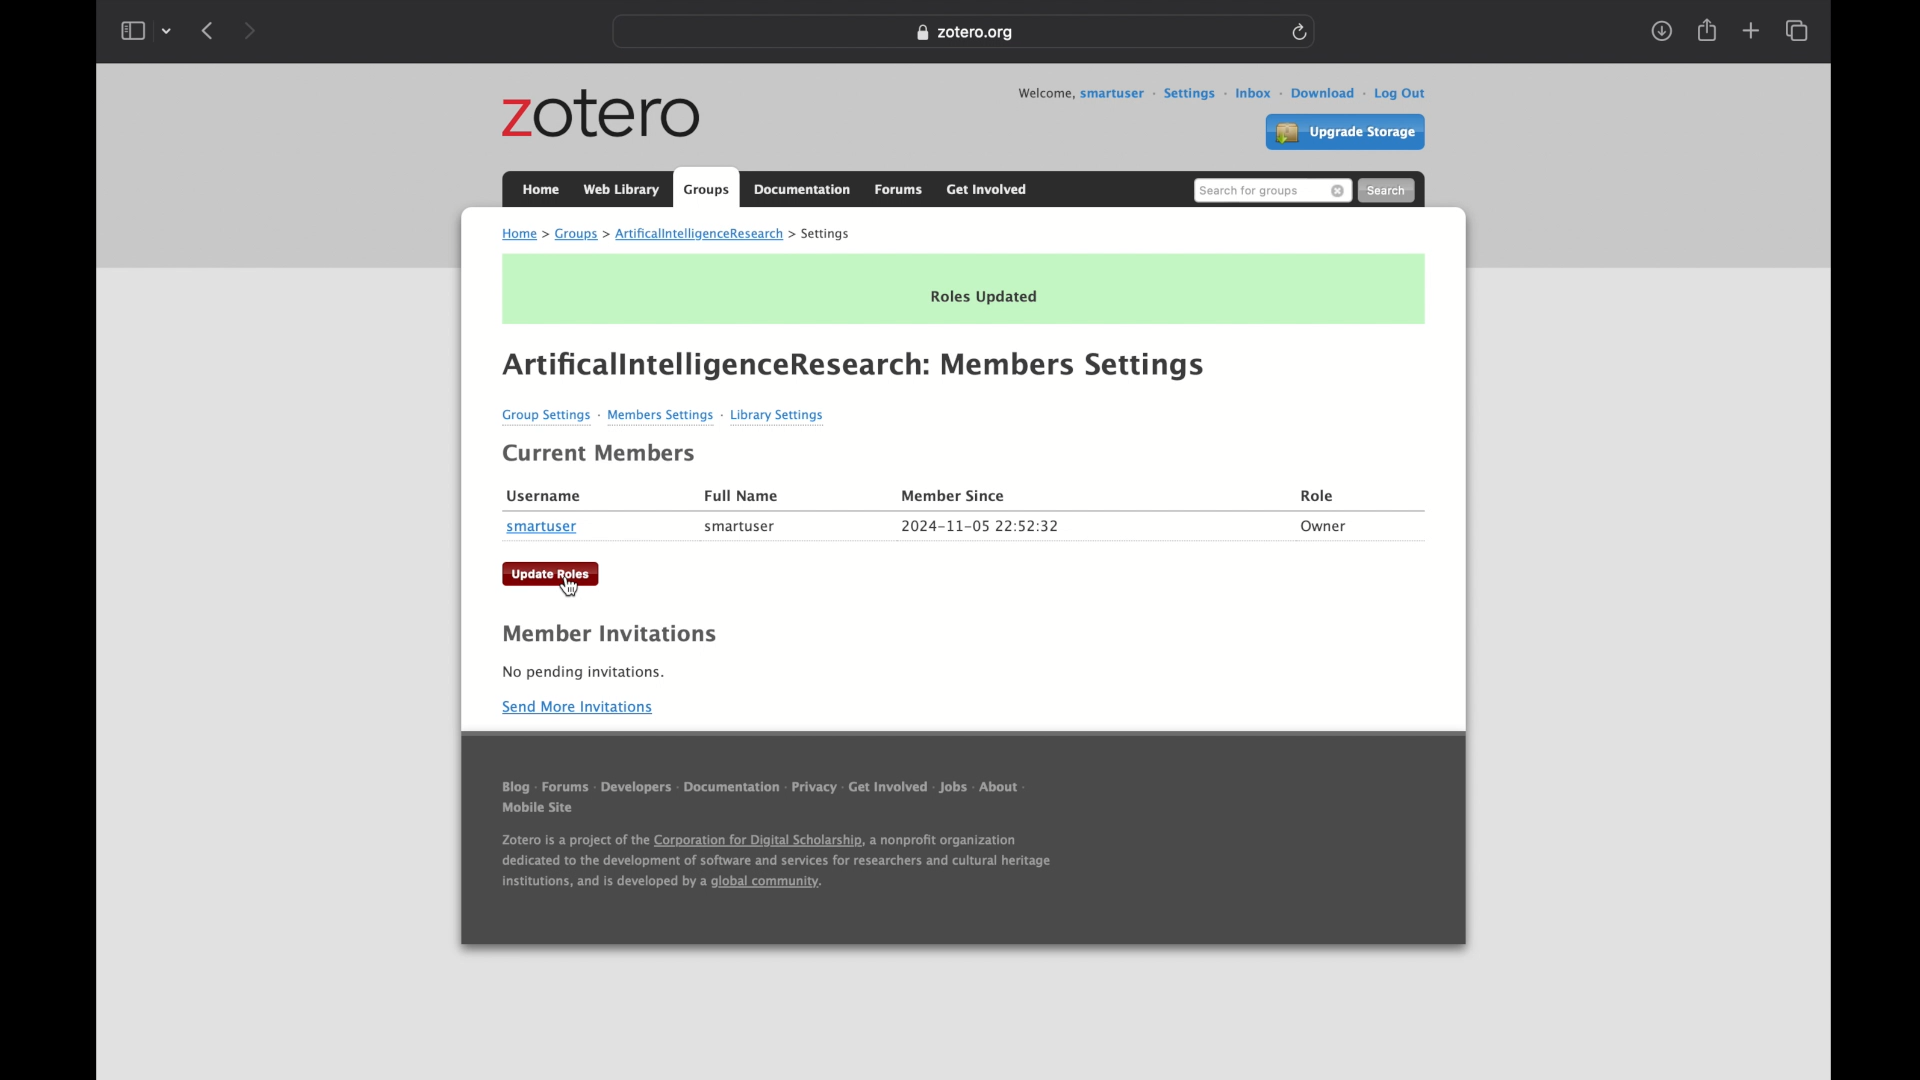  Describe the element at coordinates (991, 299) in the screenshot. I see `Roles Updated` at that location.